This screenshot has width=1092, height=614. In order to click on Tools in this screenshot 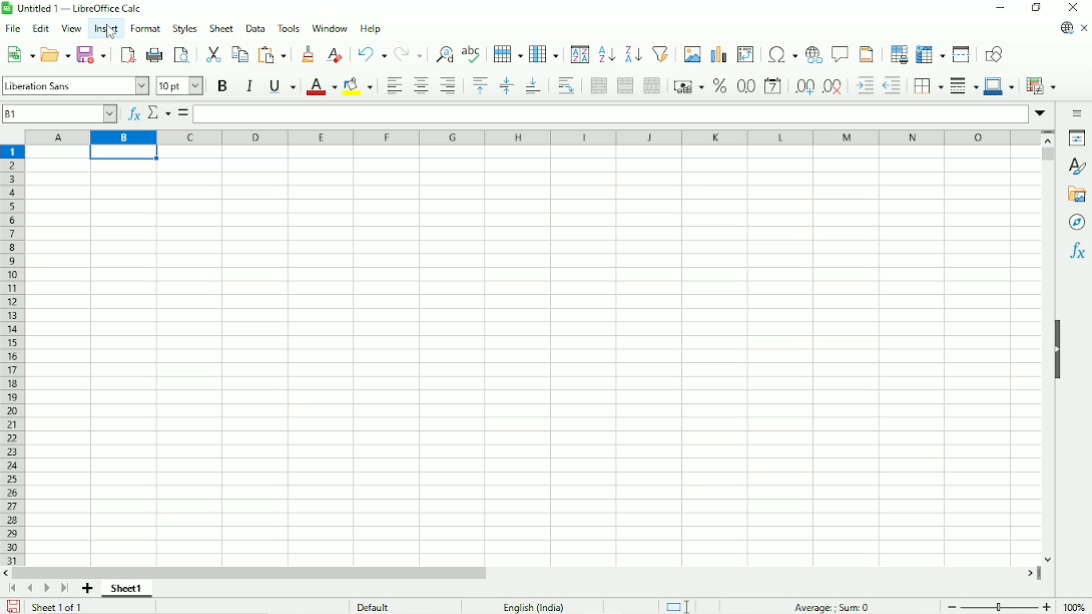, I will do `click(287, 28)`.